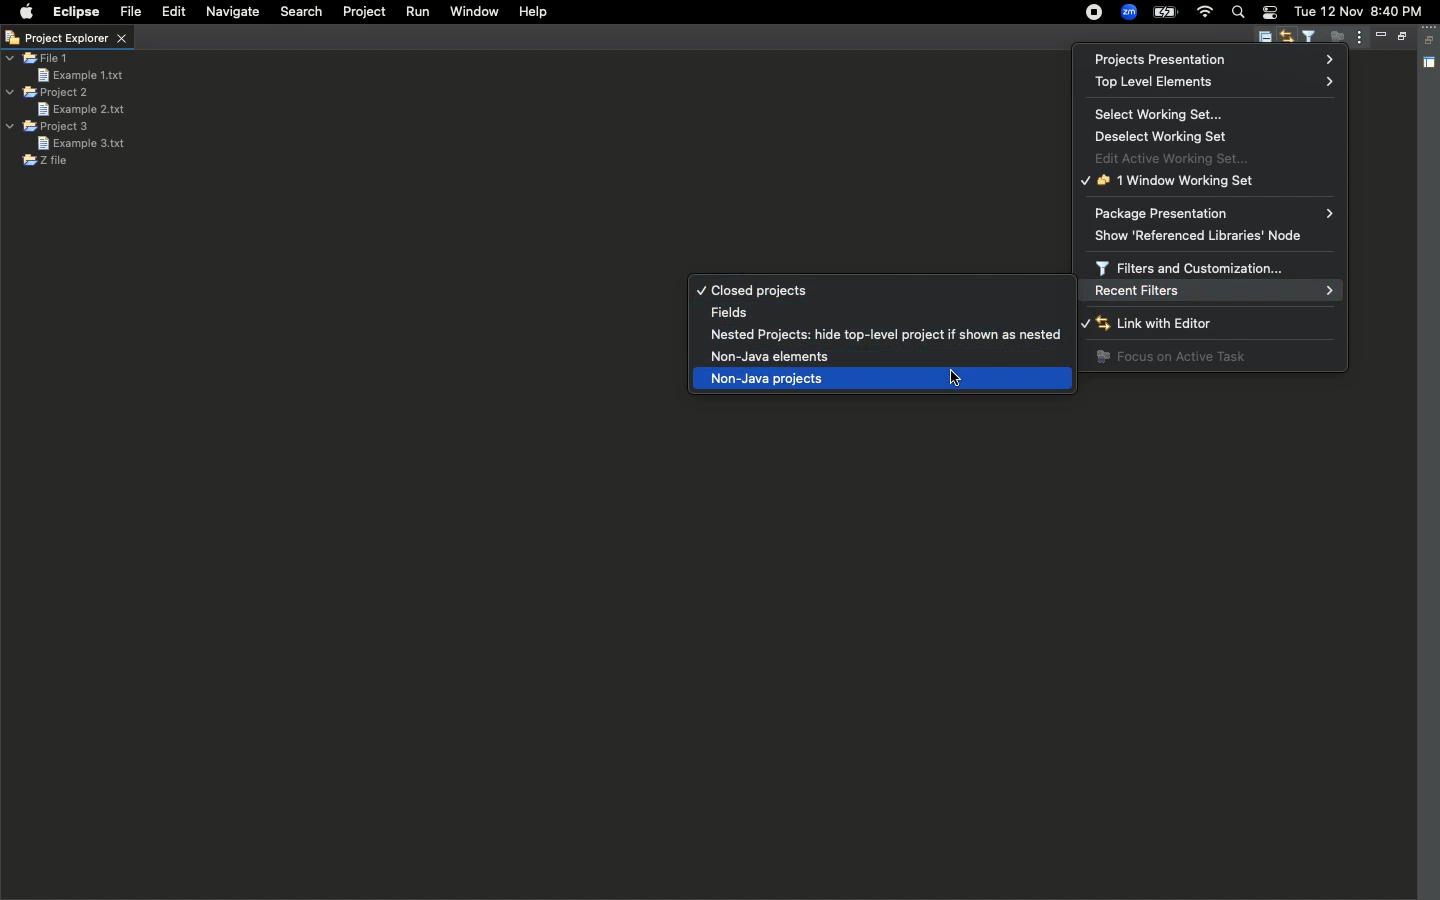  I want to click on cursor selecting non-java projects, so click(946, 379).